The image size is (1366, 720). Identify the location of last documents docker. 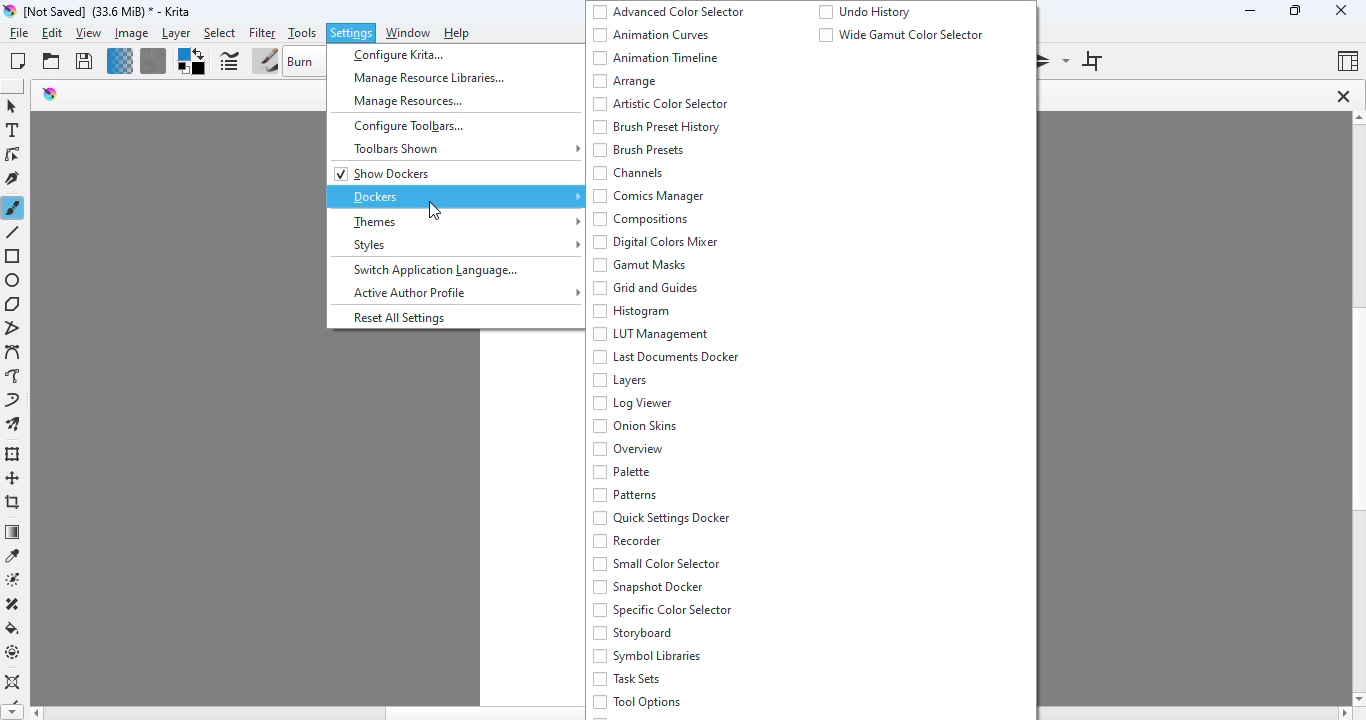
(666, 357).